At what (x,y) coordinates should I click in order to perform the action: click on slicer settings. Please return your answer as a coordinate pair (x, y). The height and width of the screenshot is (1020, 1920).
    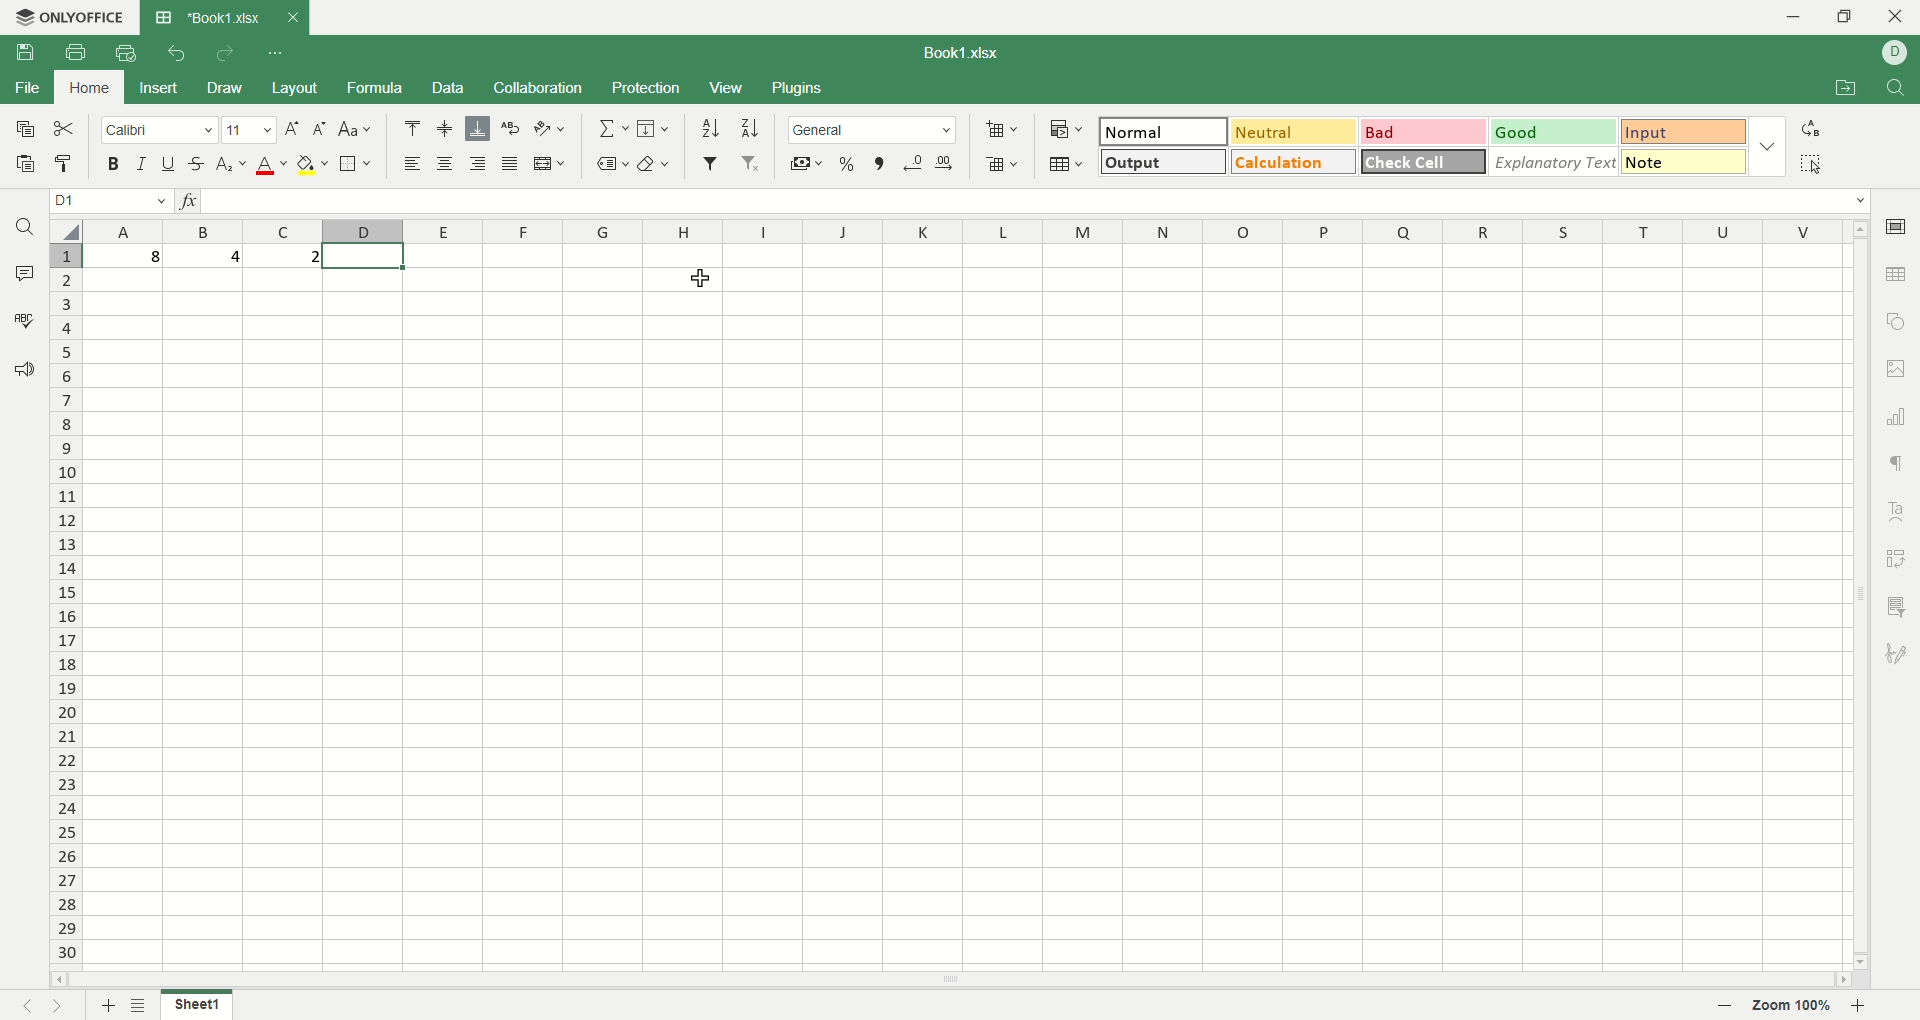
    Looking at the image, I should click on (1897, 608).